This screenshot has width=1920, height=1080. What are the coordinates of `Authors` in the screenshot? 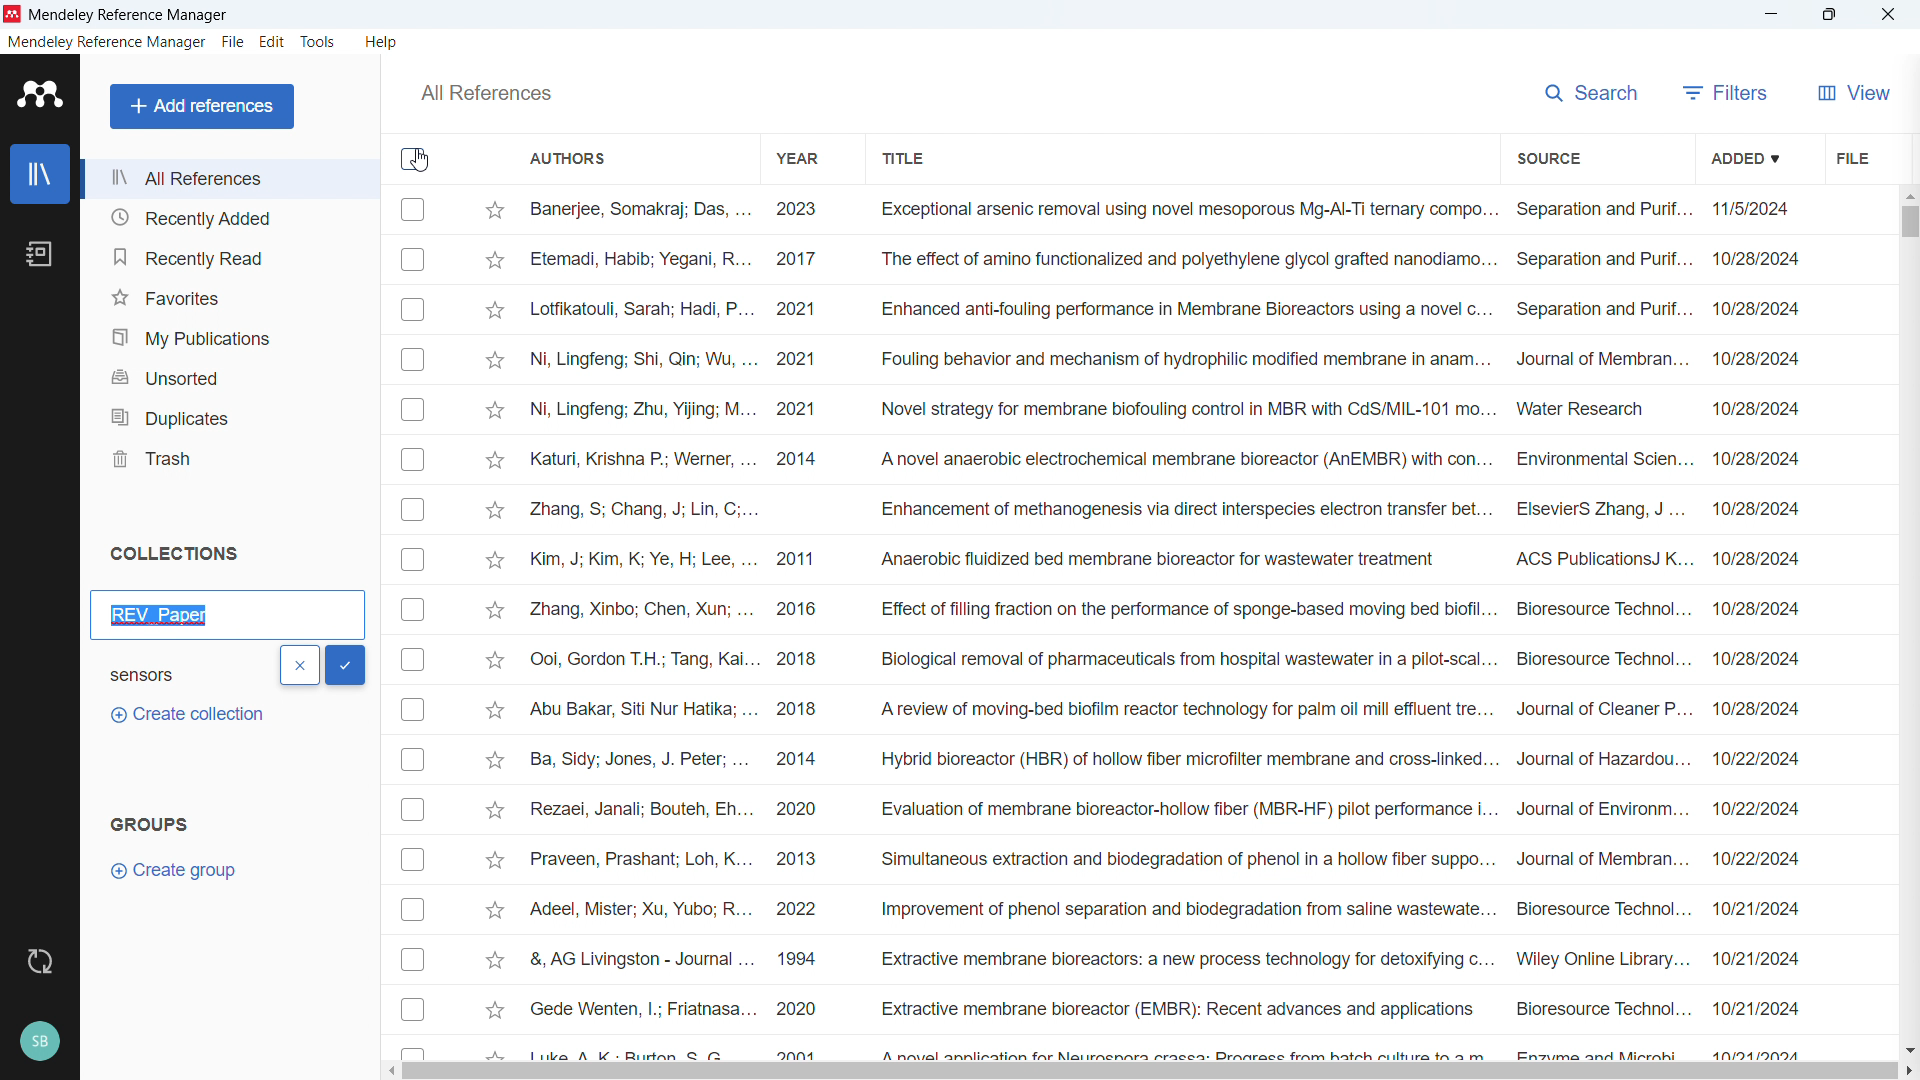 It's located at (569, 159).